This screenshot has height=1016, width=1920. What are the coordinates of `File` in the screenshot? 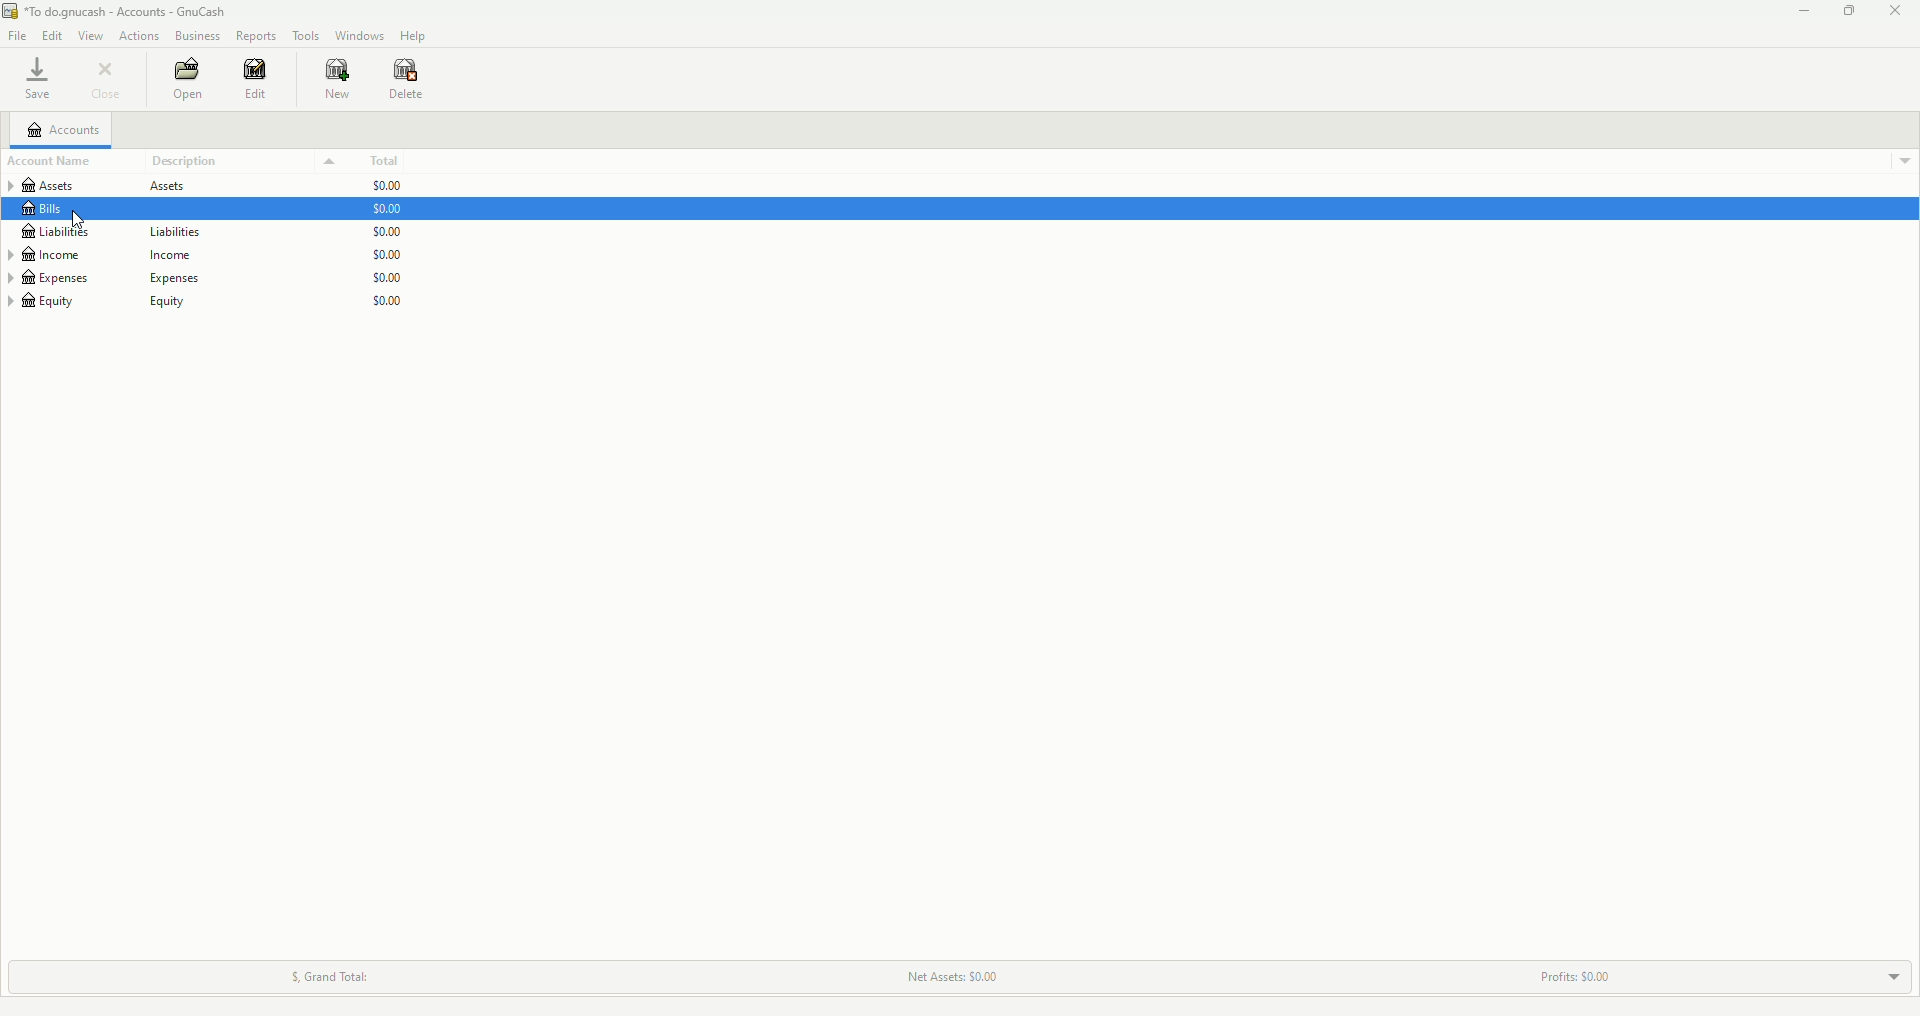 It's located at (20, 37).